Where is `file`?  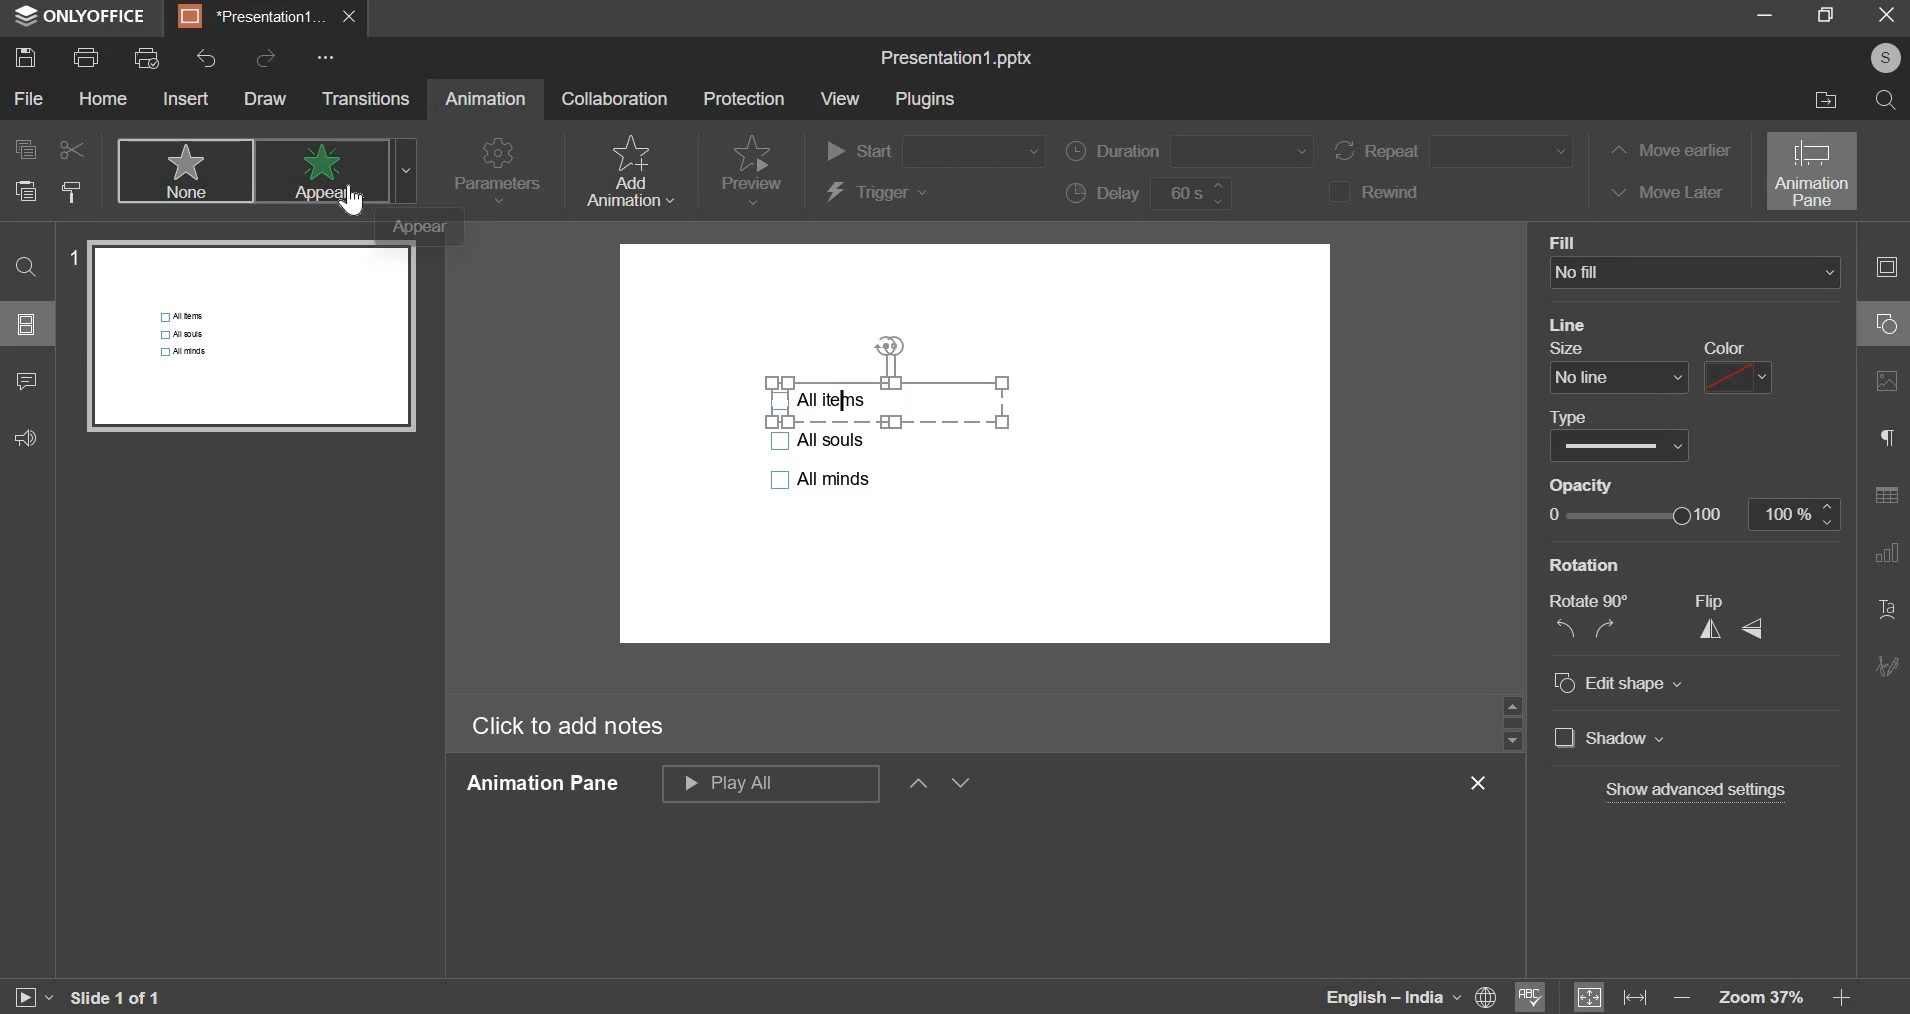
file is located at coordinates (30, 98).